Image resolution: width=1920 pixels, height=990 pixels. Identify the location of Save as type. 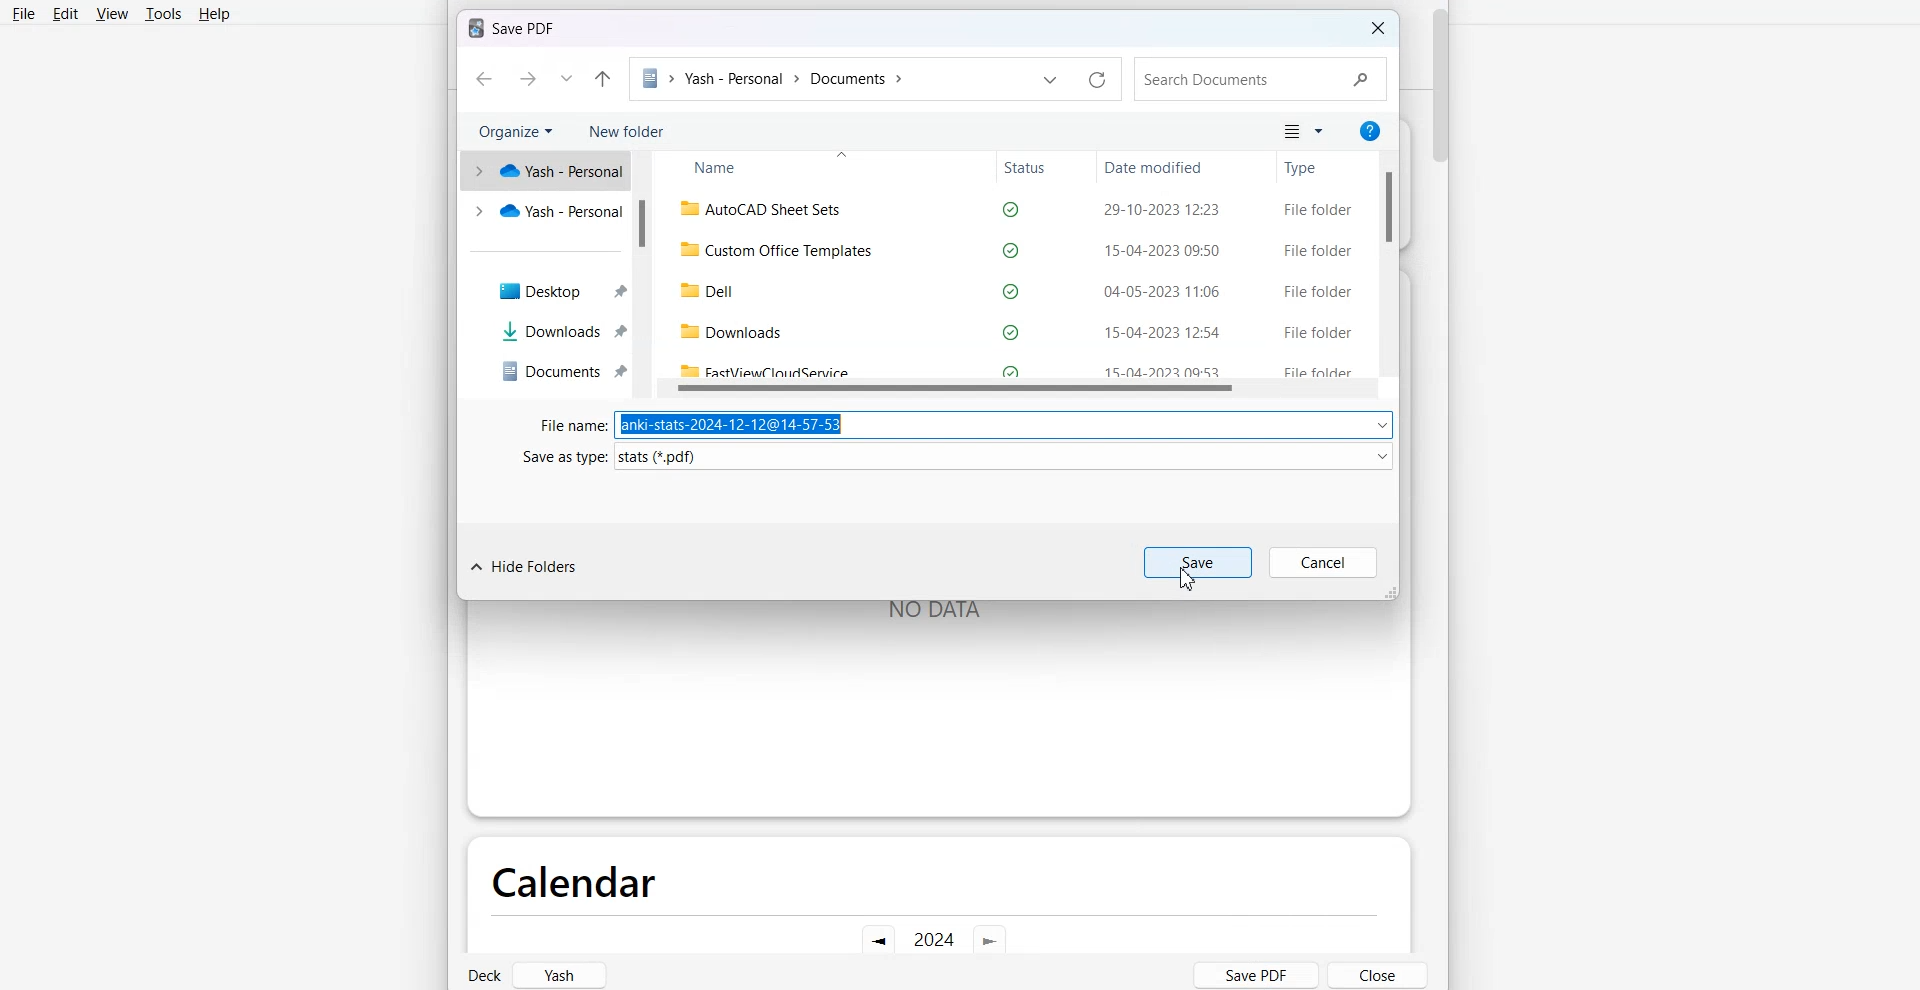
(957, 457).